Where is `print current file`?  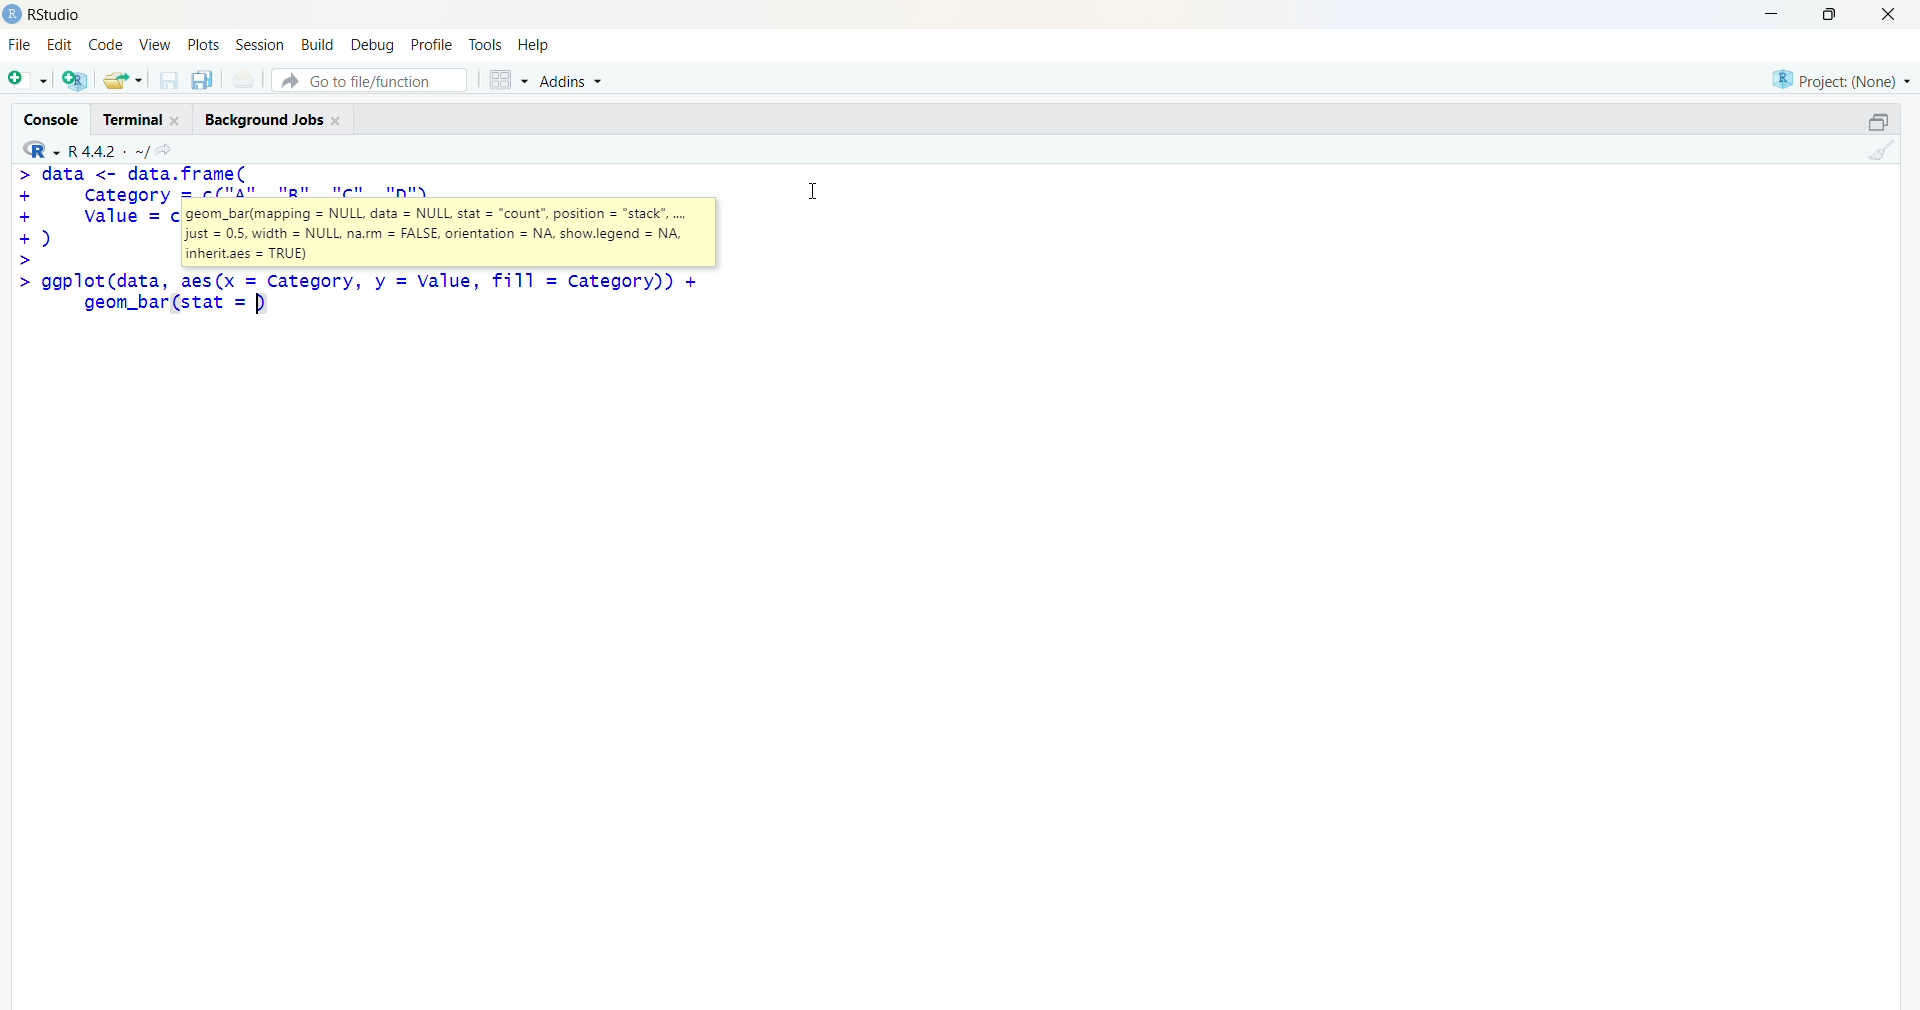
print current file is located at coordinates (241, 79).